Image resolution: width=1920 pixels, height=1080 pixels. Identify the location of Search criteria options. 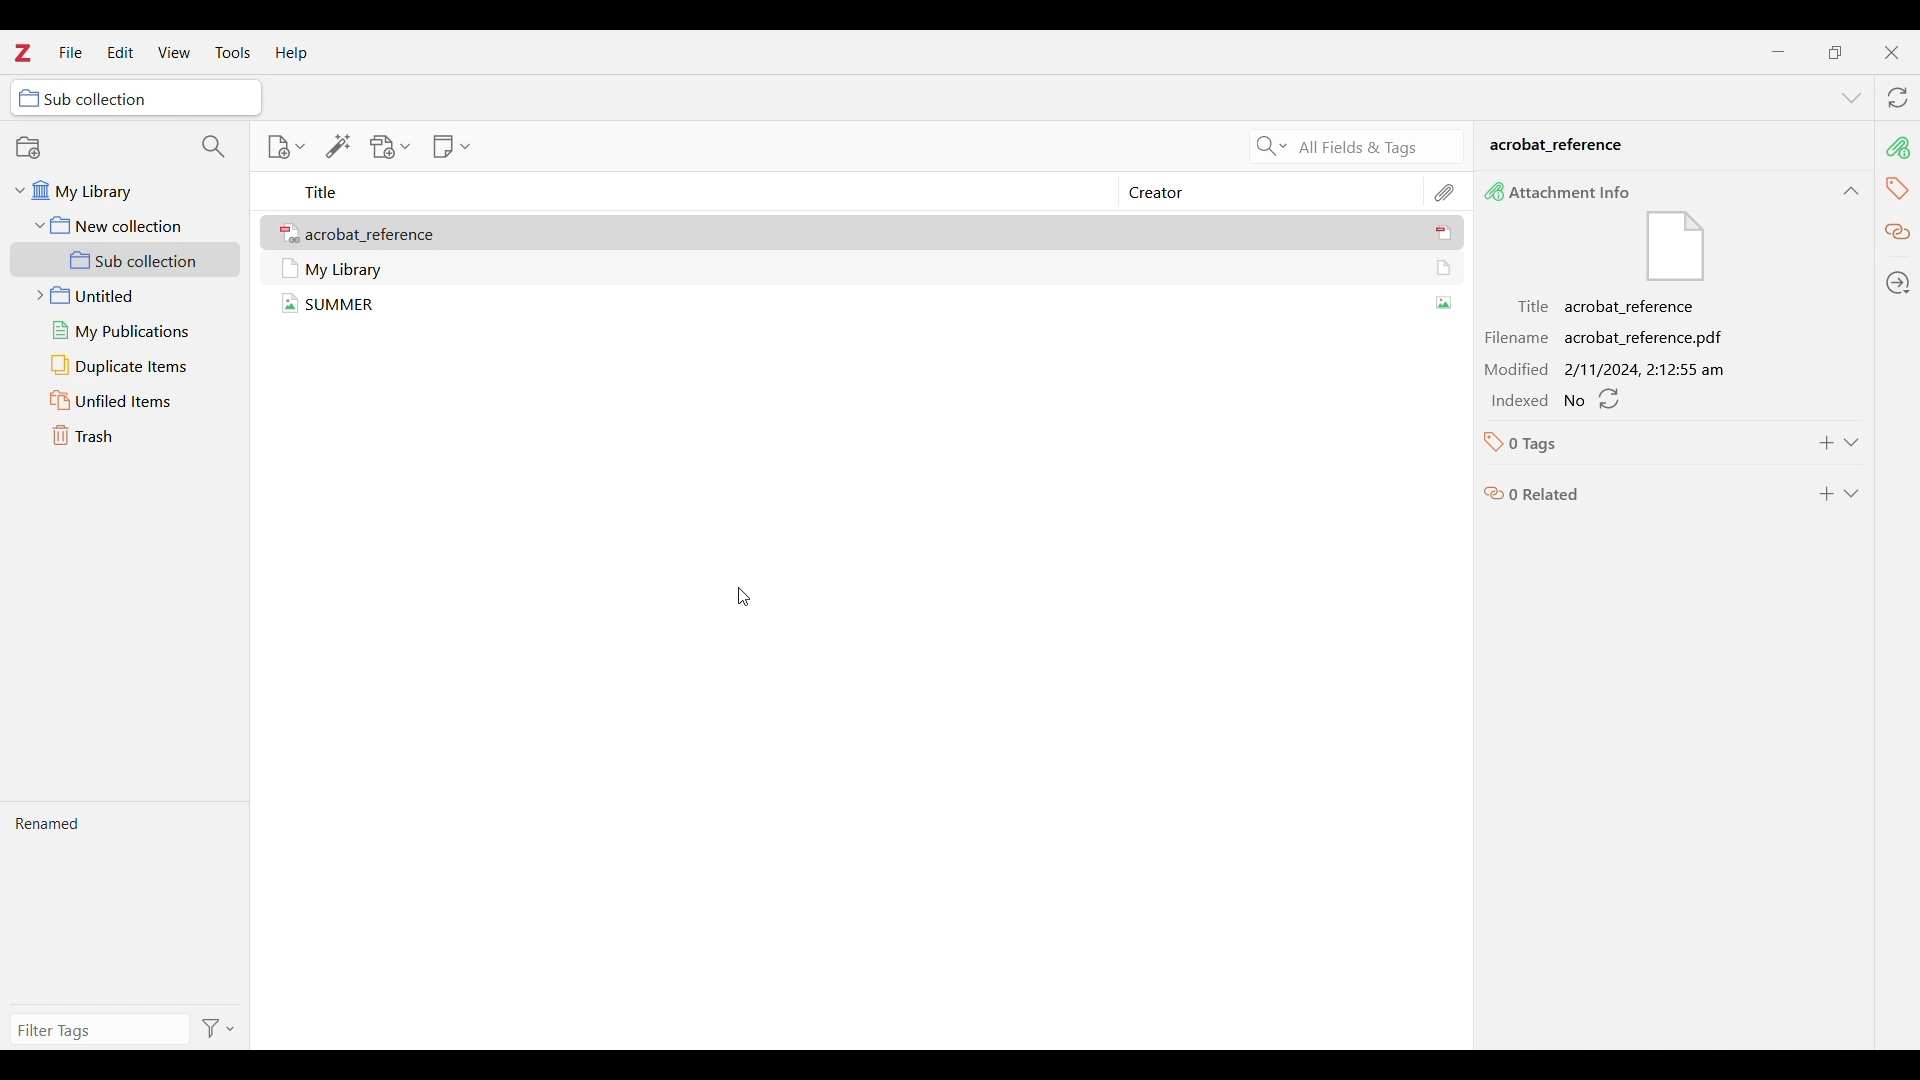
(1269, 145).